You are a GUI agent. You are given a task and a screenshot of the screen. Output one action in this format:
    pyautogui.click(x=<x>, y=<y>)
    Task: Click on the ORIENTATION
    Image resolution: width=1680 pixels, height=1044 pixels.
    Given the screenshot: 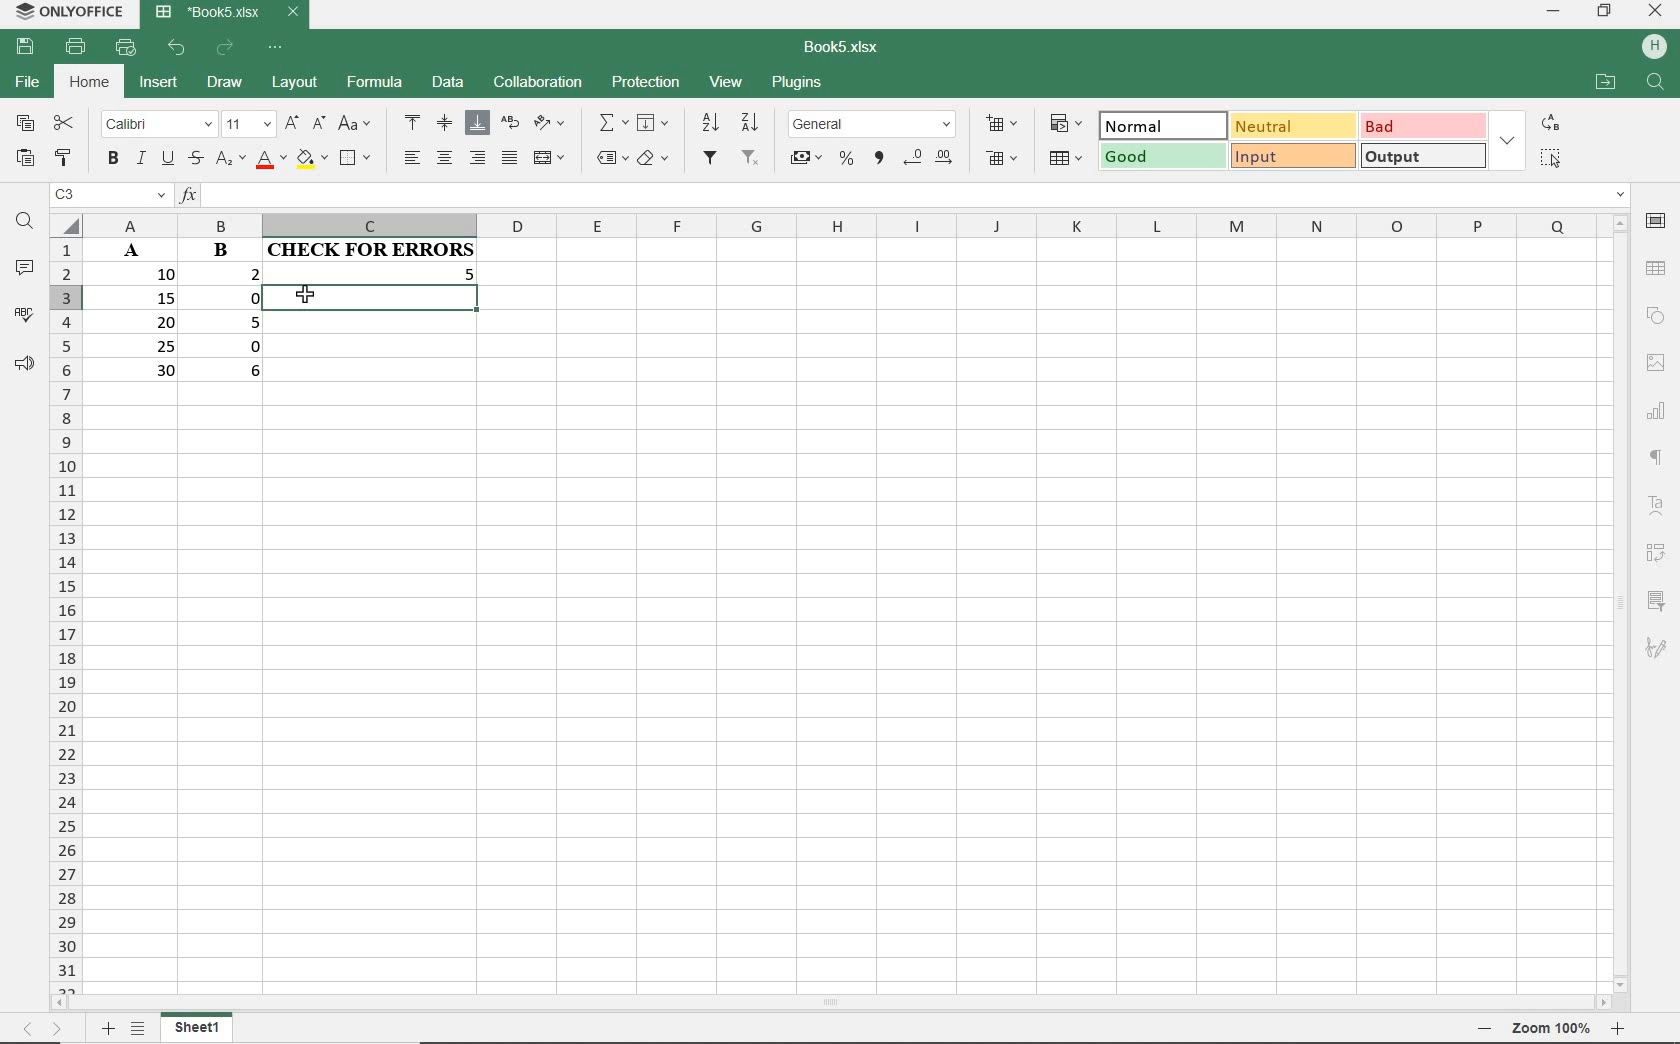 What is the action you would take?
    pyautogui.click(x=549, y=124)
    